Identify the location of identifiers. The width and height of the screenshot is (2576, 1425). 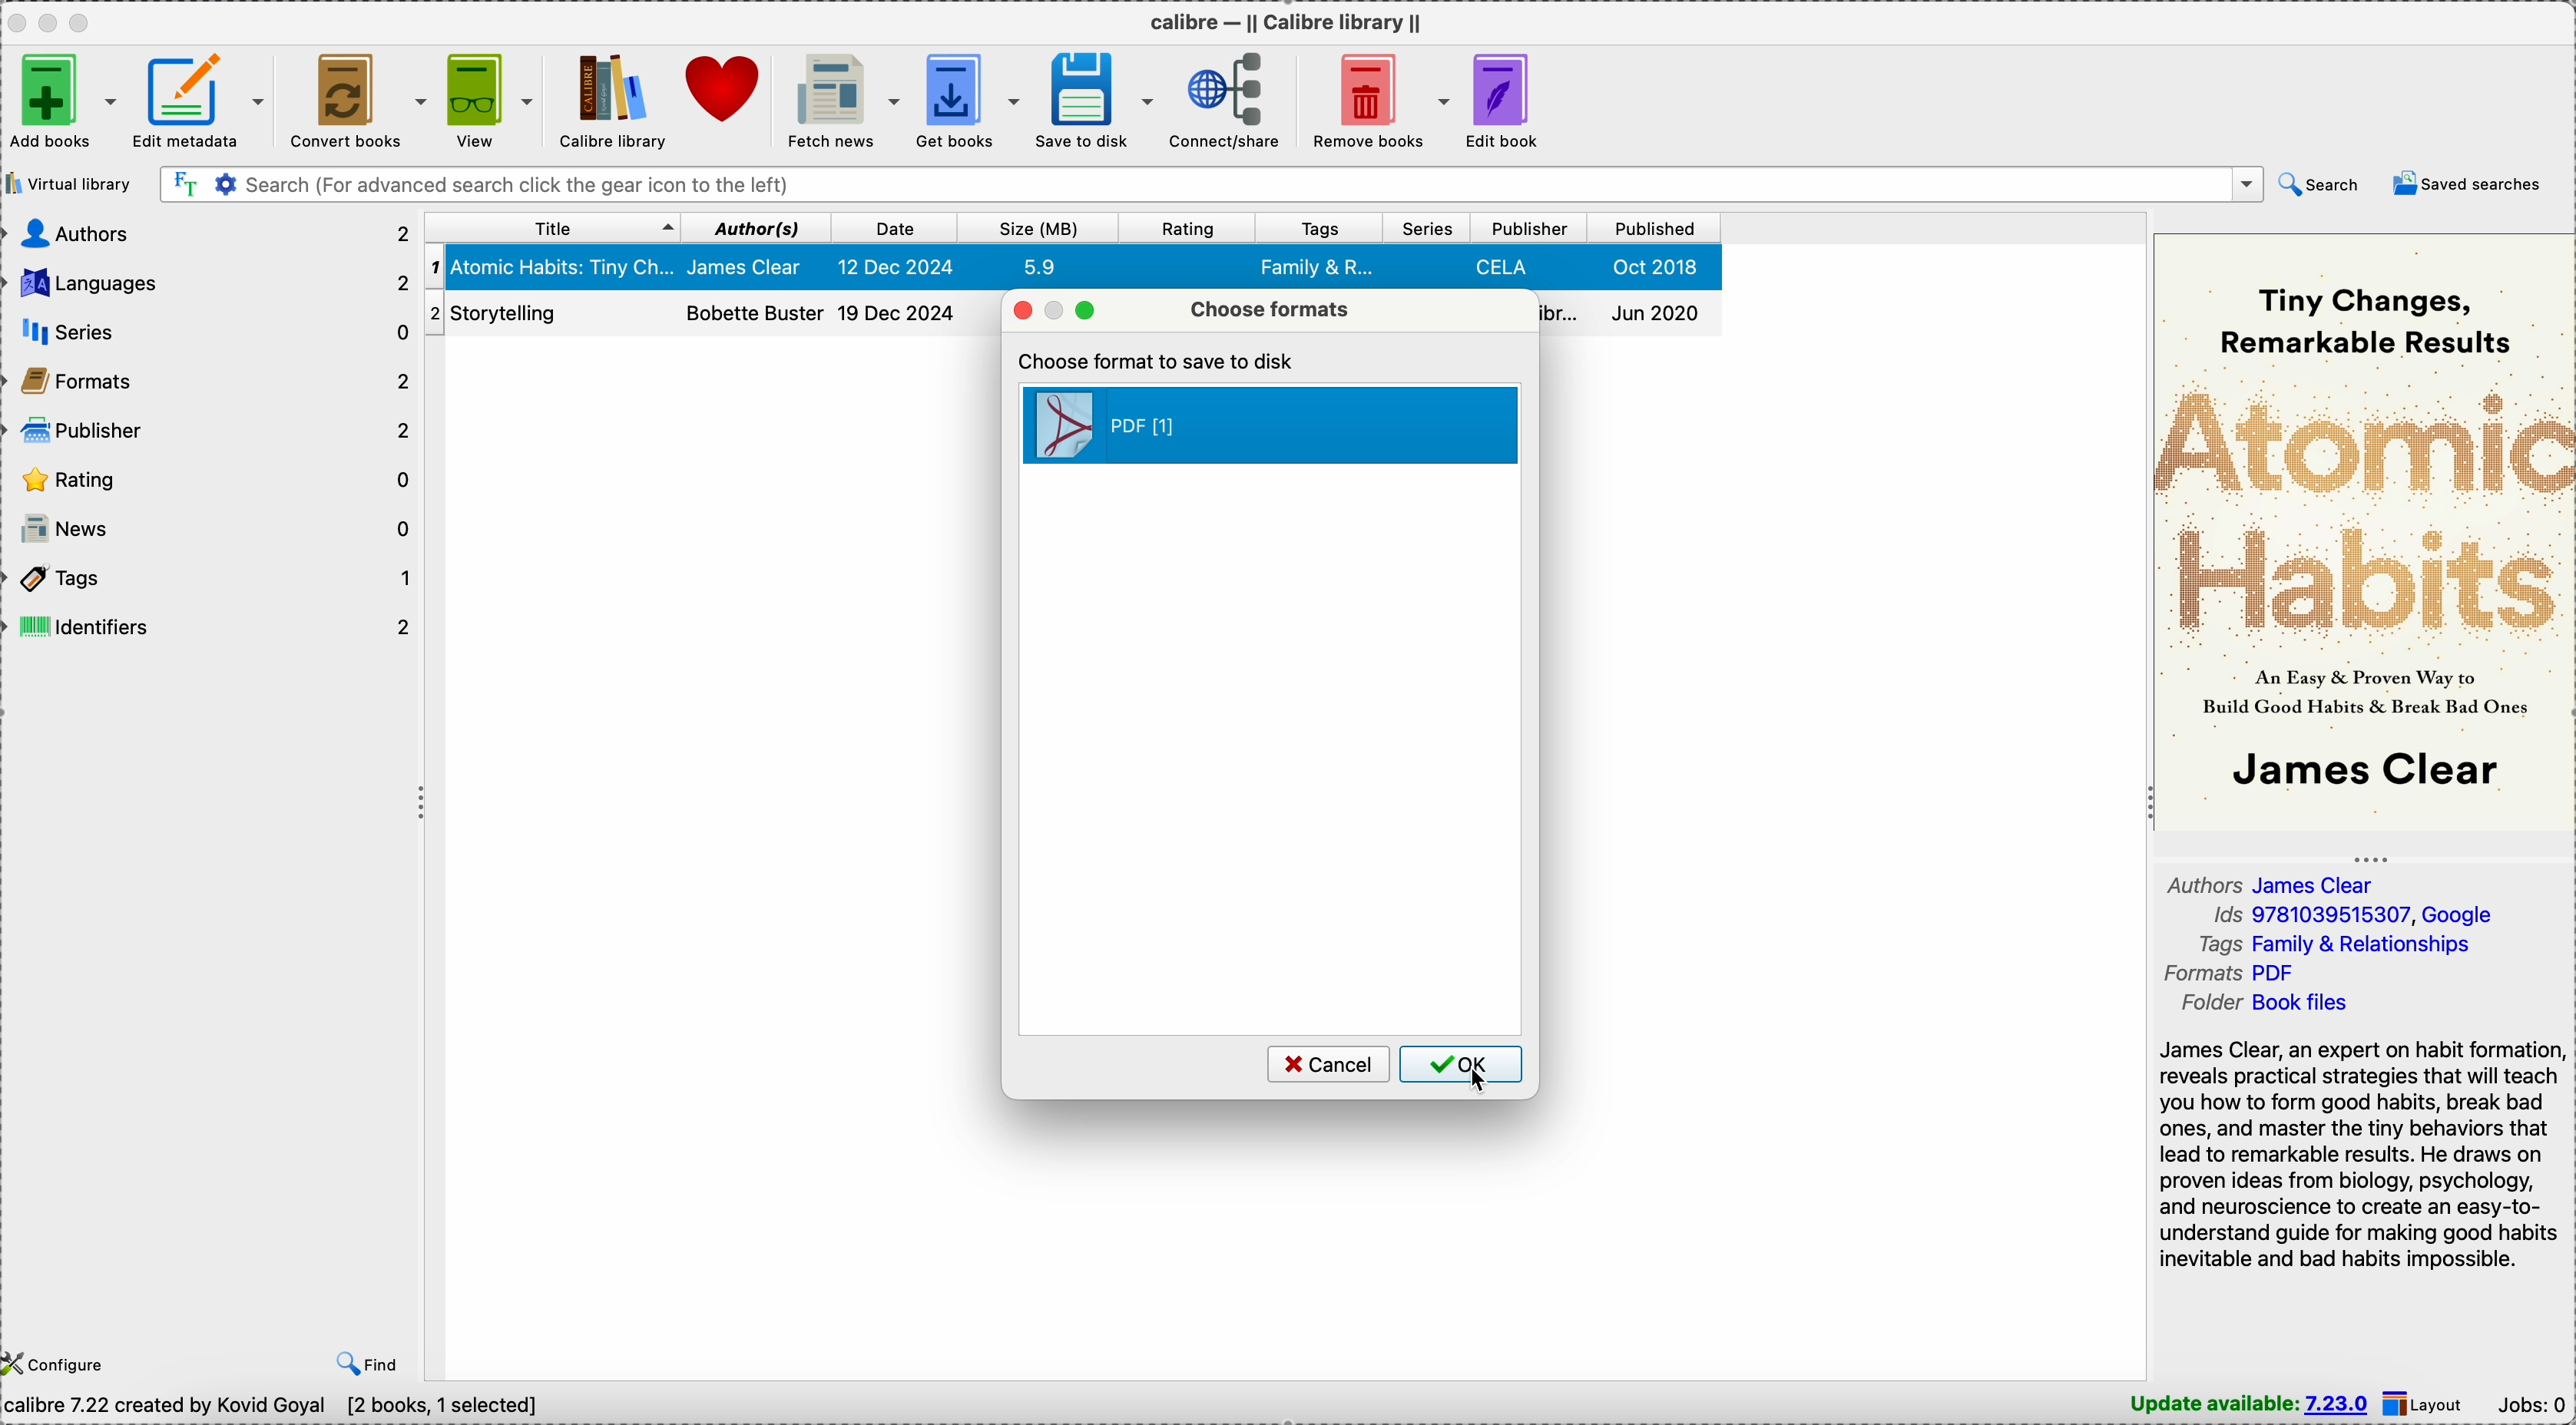
(213, 627).